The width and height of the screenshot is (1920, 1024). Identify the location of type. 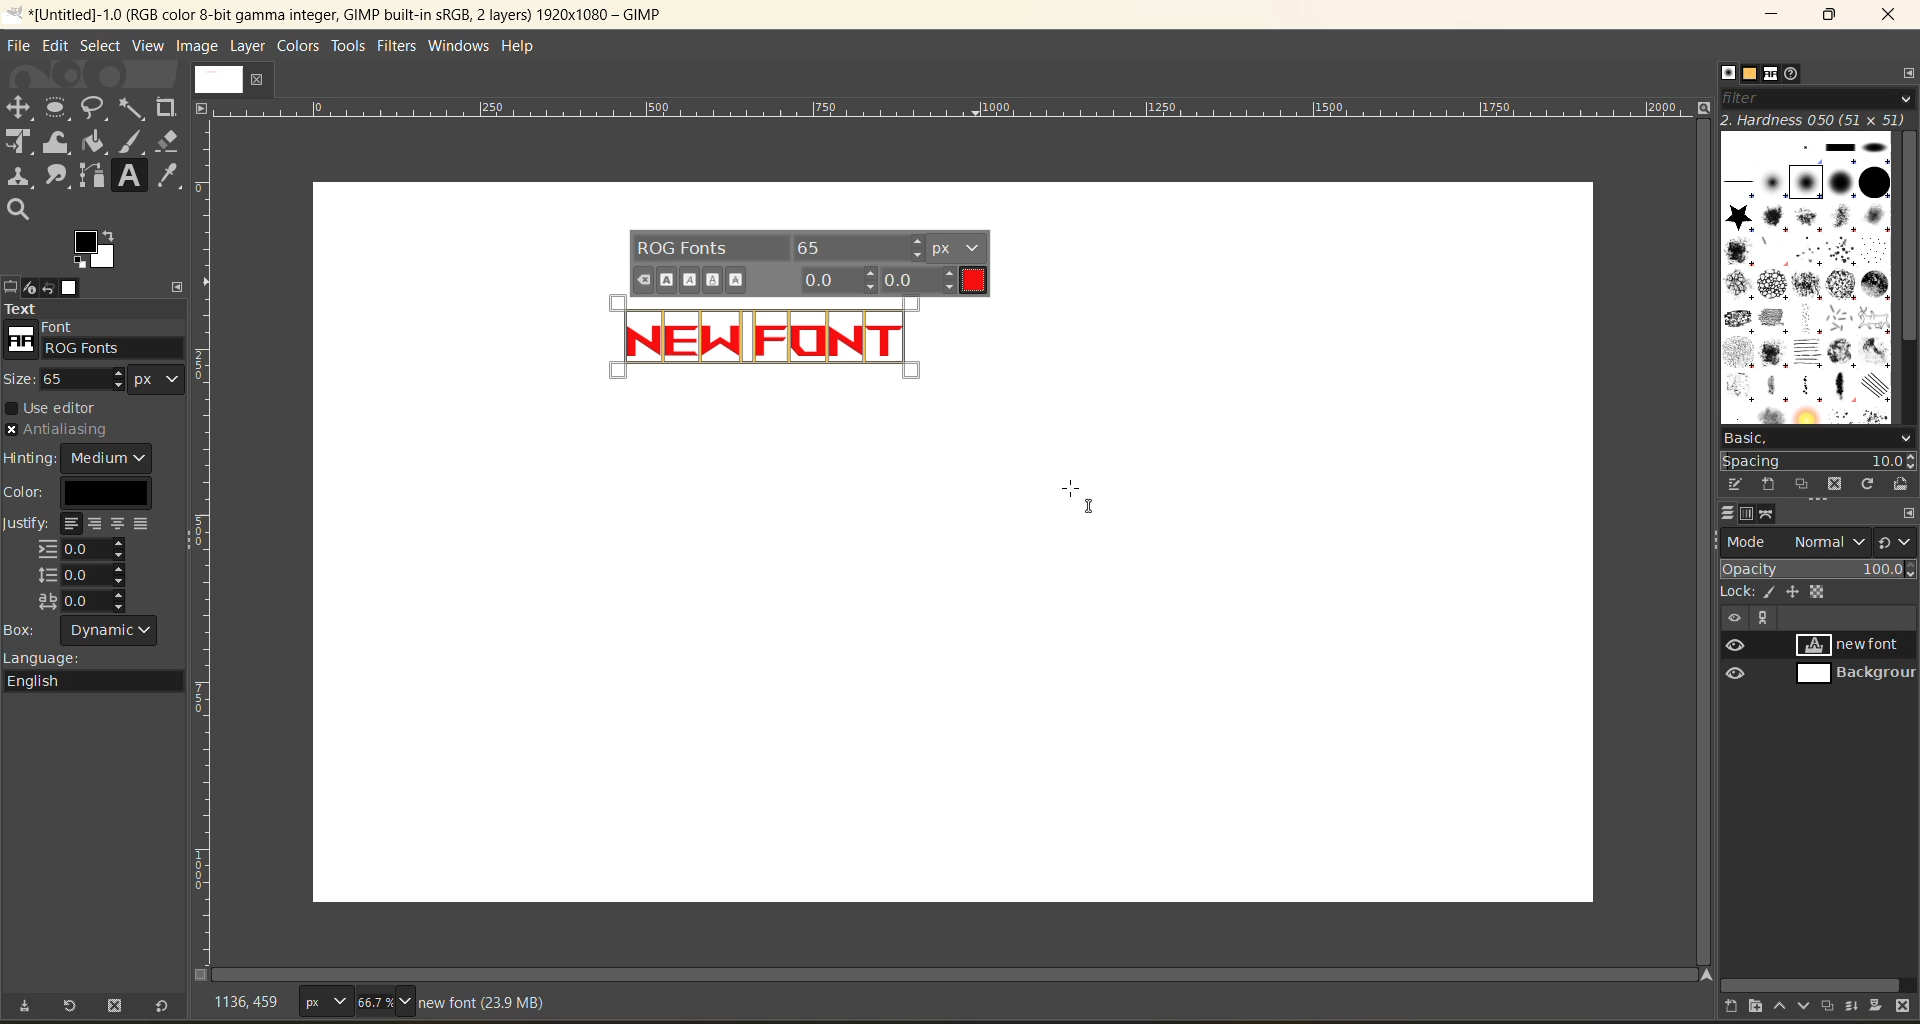
(324, 1000).